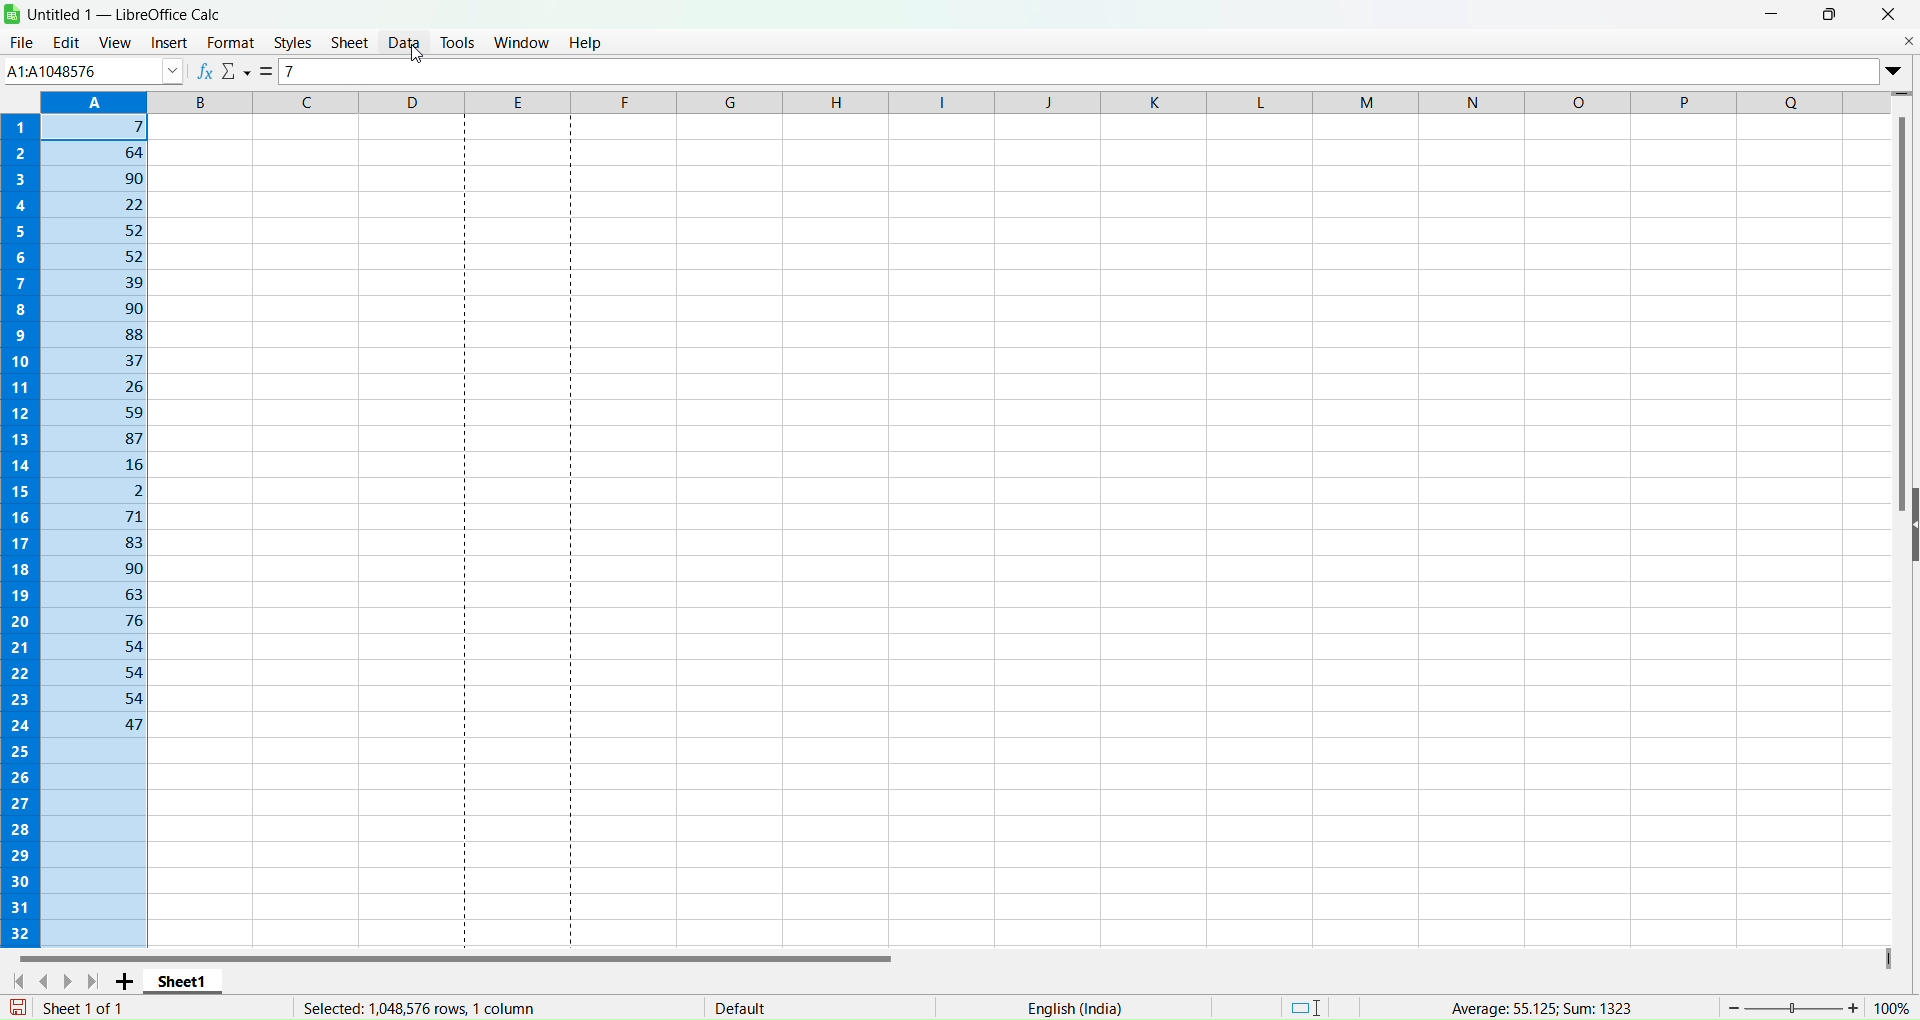  What do you see at coordinates (166, 43) in the screenshot?
I see `Insert` at bounding box center [166, 43].